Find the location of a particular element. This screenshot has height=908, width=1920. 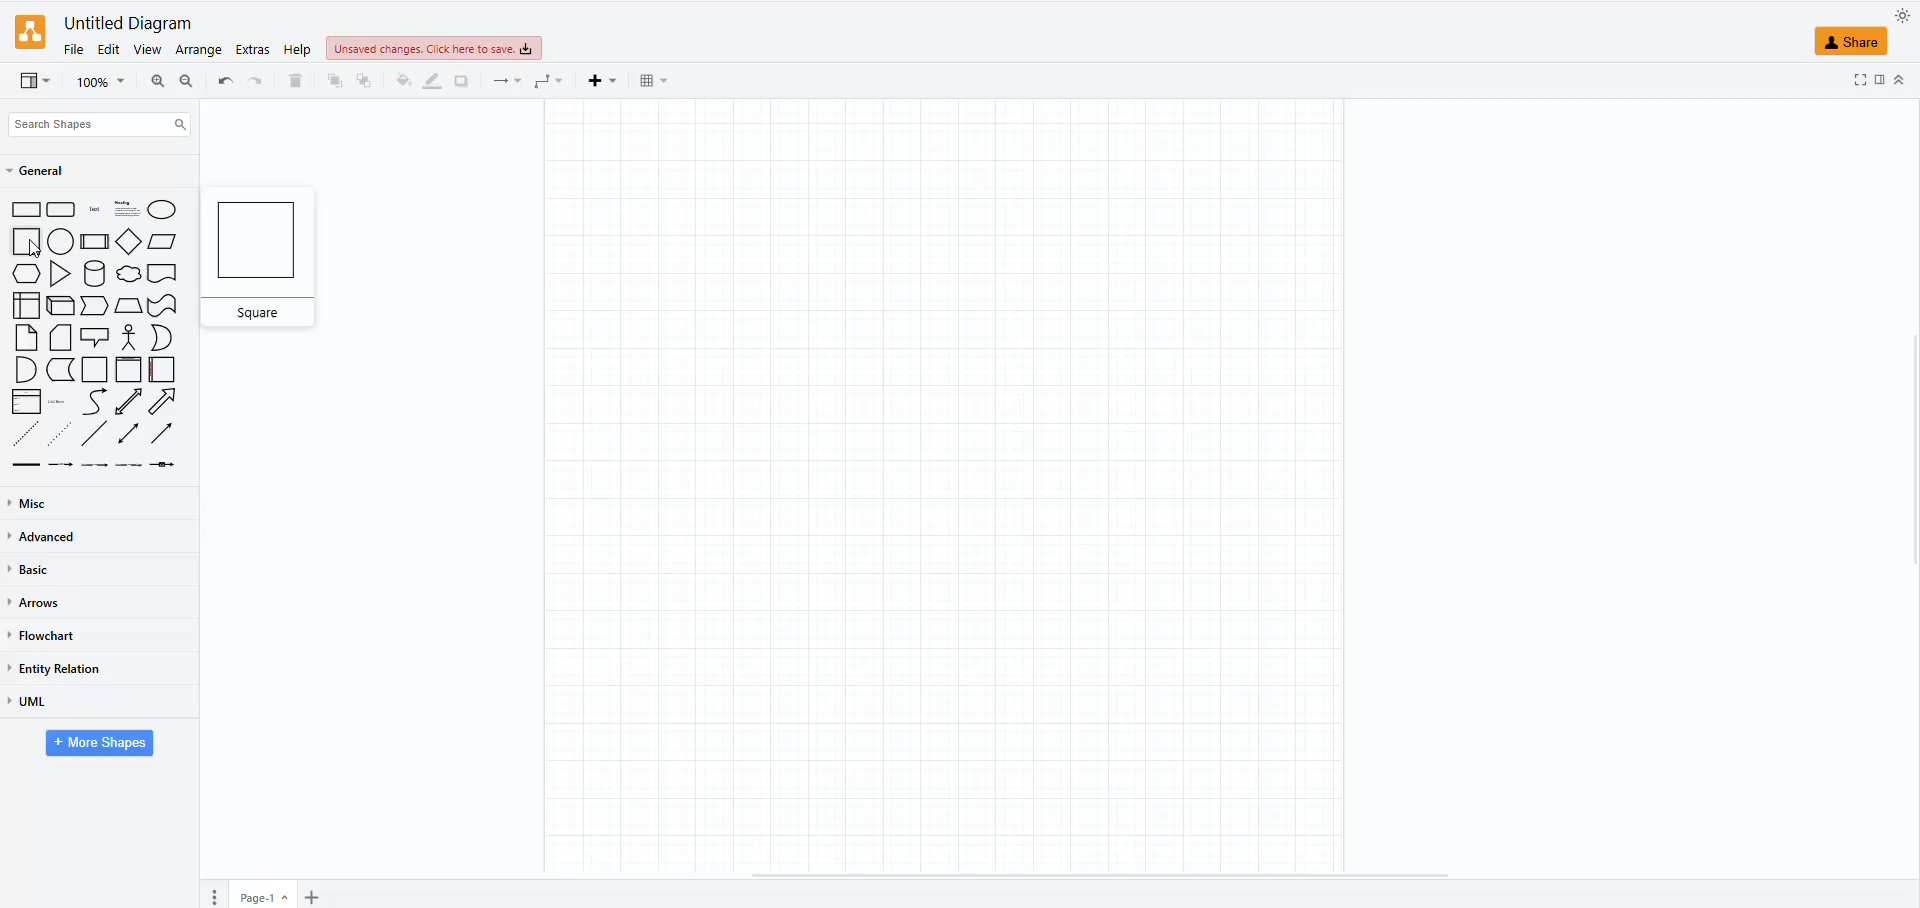

line  is located at coordinates (95, 434).